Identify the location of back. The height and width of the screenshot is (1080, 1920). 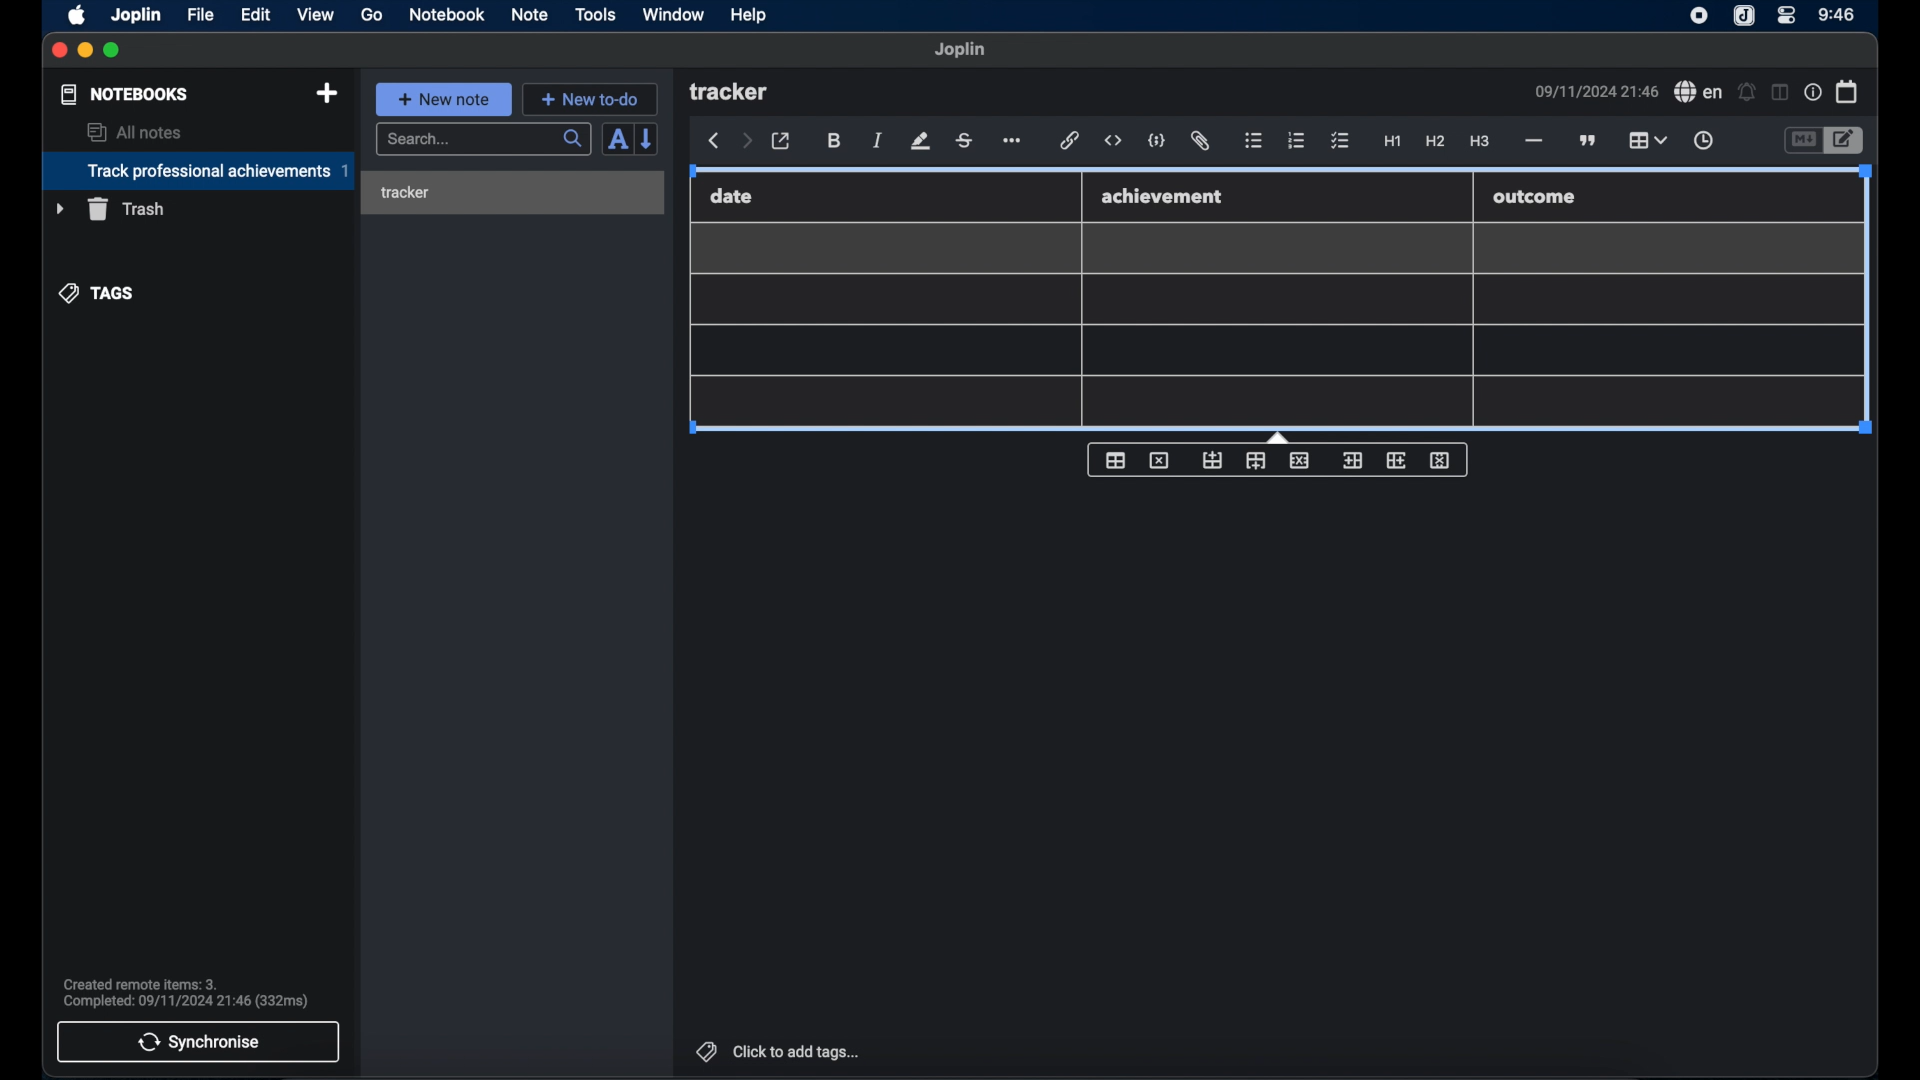
(714, 141).